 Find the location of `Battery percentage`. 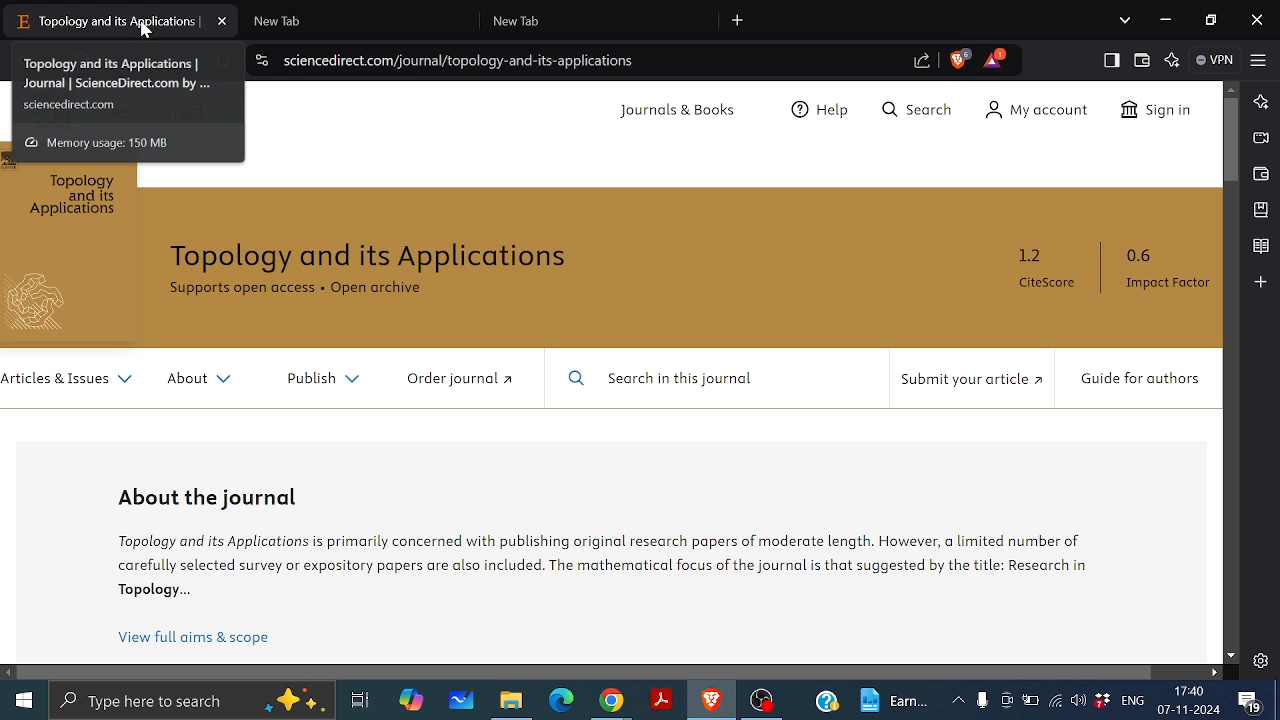

Battery percentage is located at coordinates (1029, 700).